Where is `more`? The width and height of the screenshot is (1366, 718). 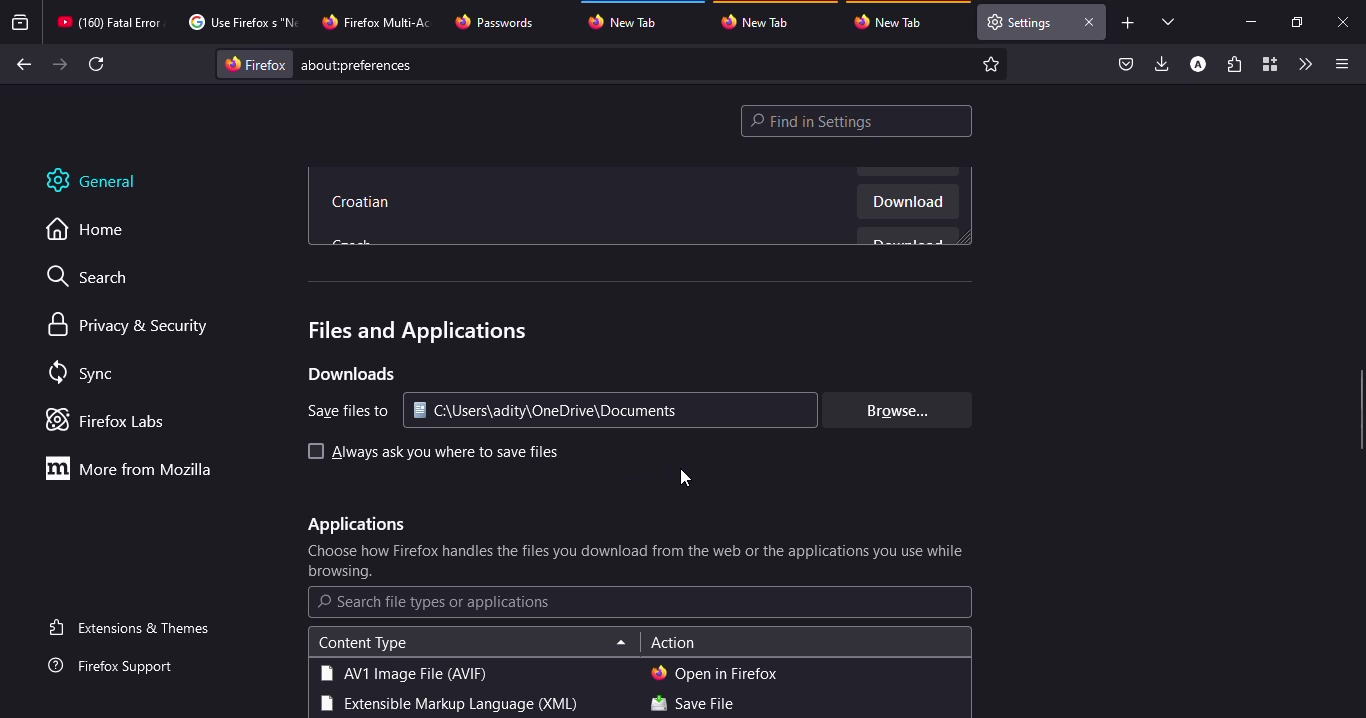
more is located at coordinates (135, 468).